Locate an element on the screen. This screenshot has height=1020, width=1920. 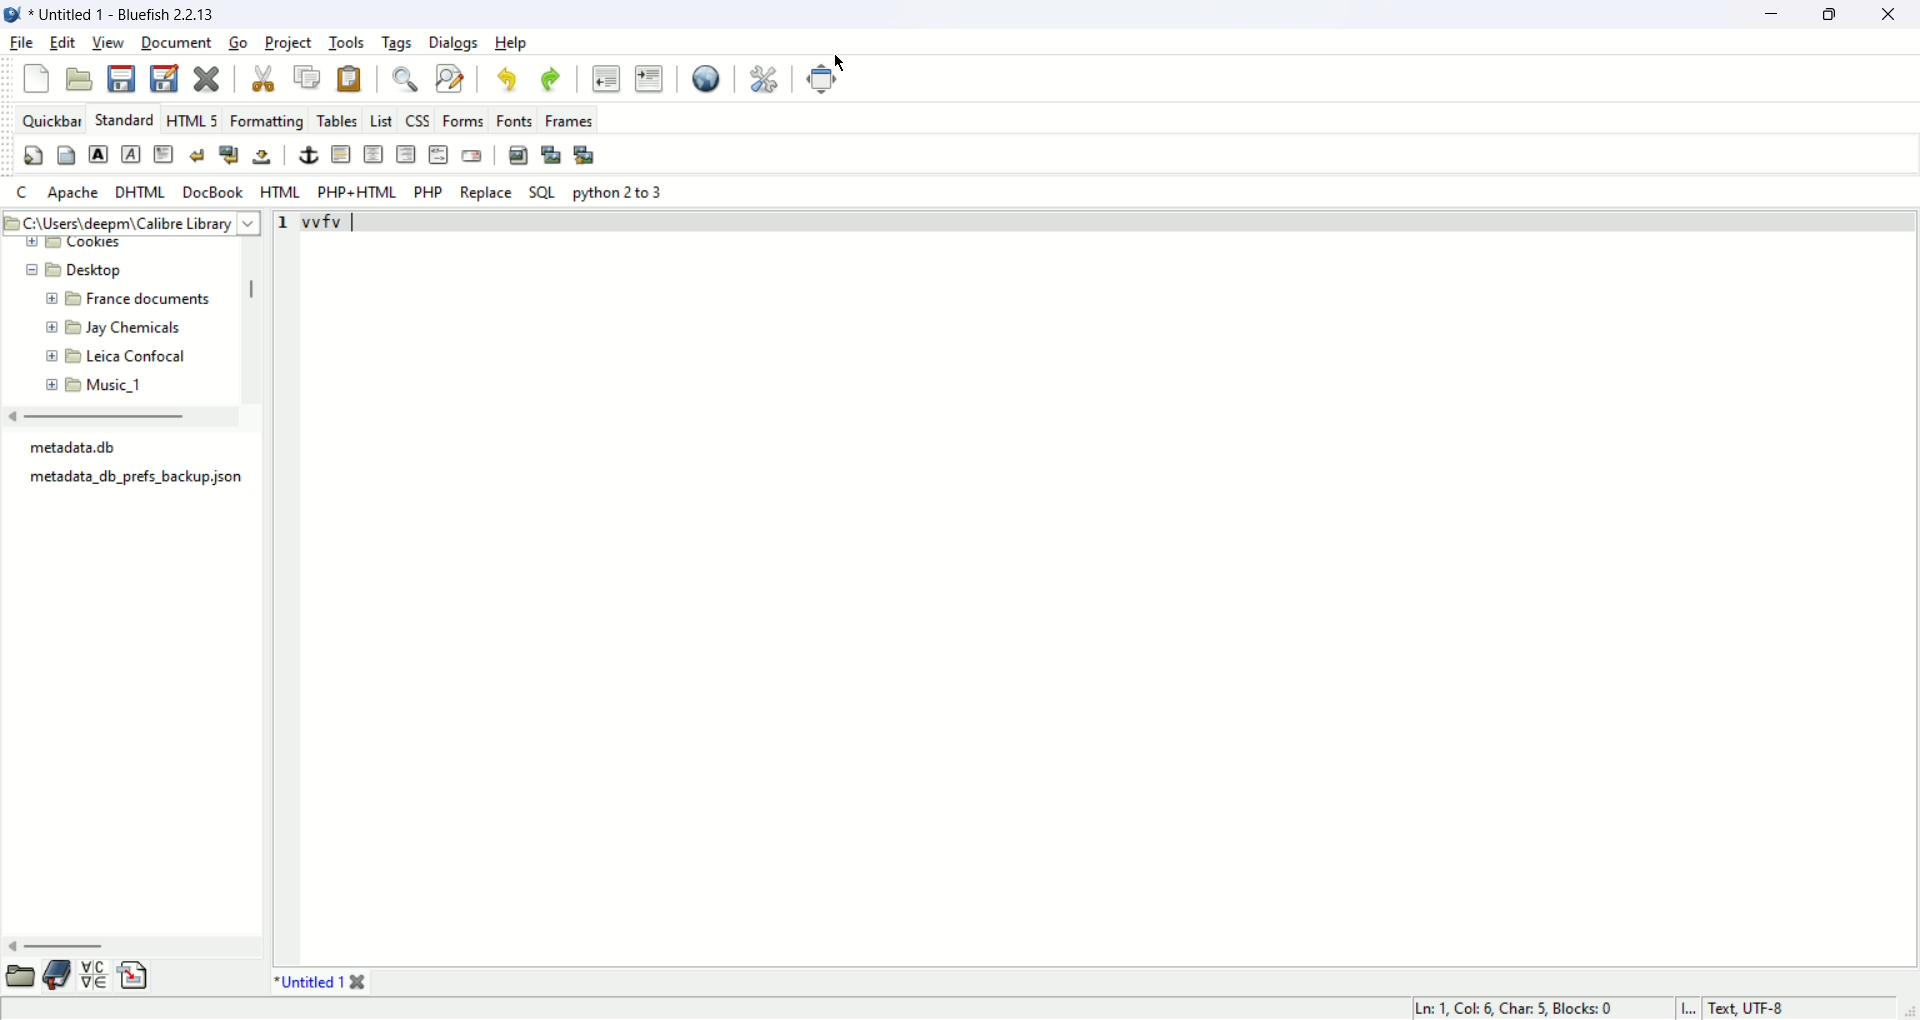
browse file is located at coordinates (22, 976).